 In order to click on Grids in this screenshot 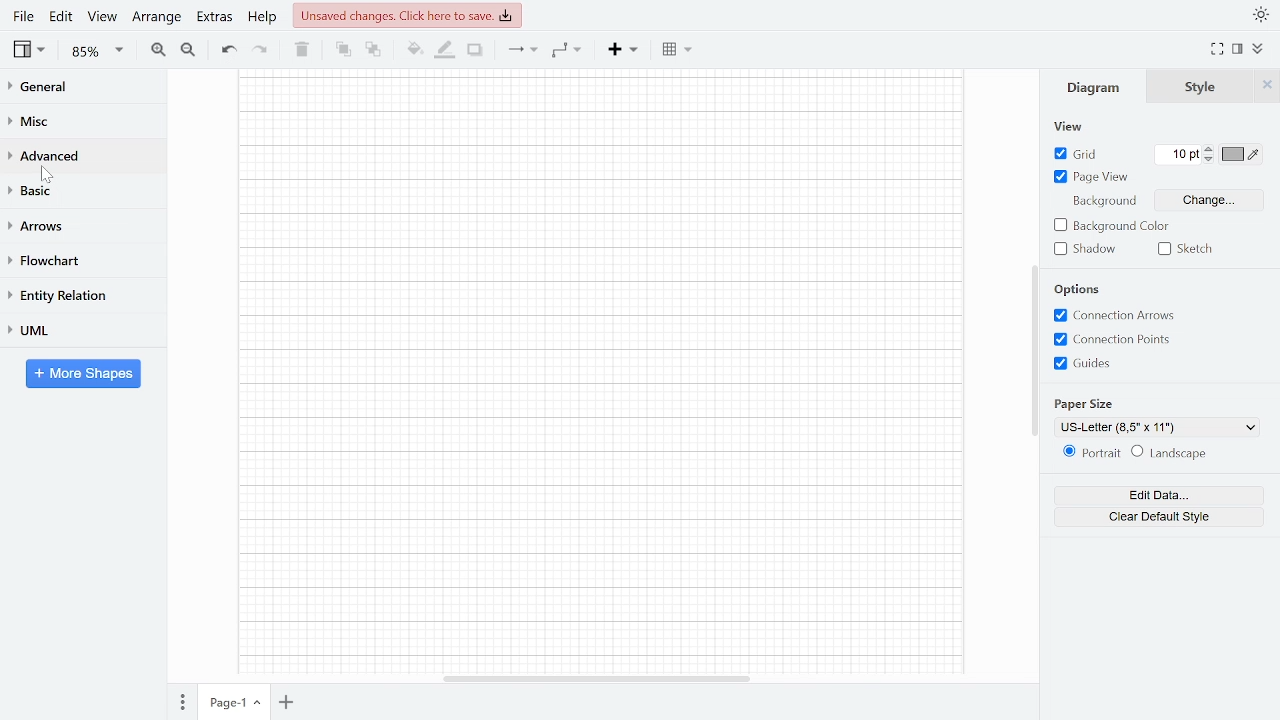, I will do `click(1090, 366)`.